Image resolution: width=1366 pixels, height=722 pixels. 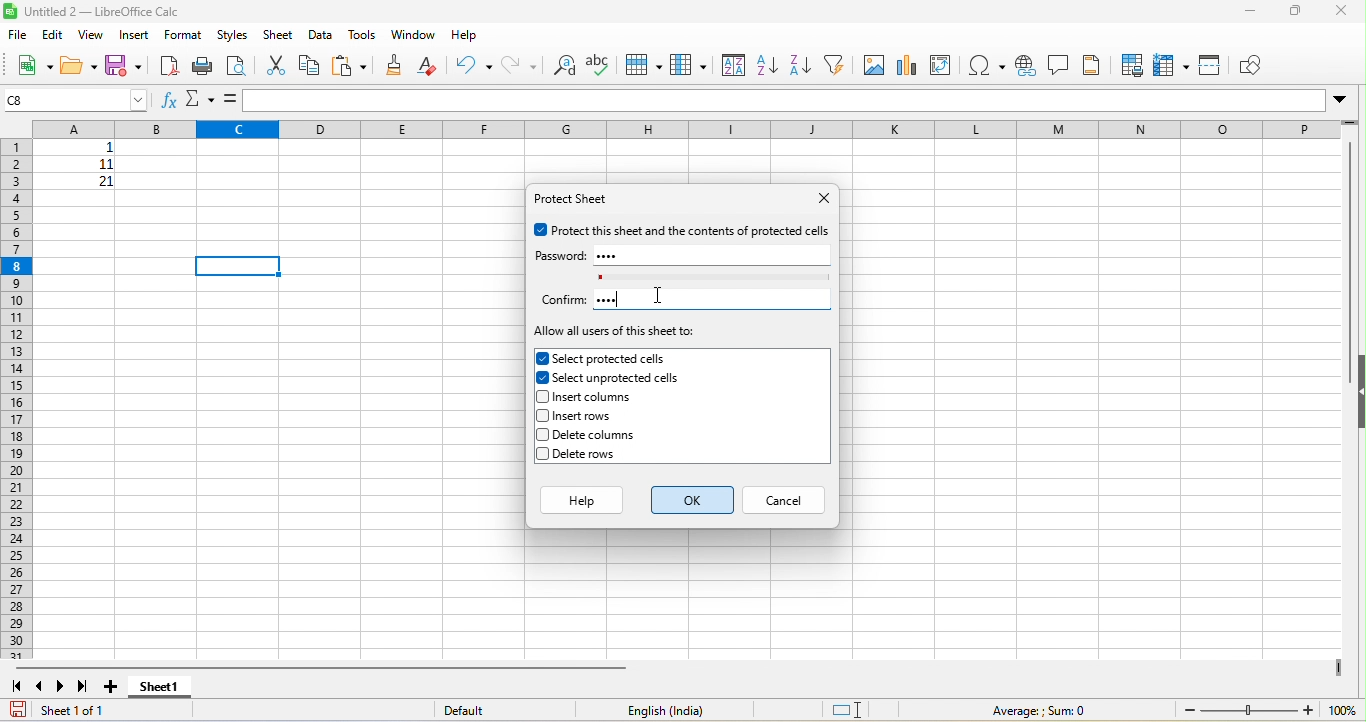 I want to click on sort ascending, so click(x=766, y=65).